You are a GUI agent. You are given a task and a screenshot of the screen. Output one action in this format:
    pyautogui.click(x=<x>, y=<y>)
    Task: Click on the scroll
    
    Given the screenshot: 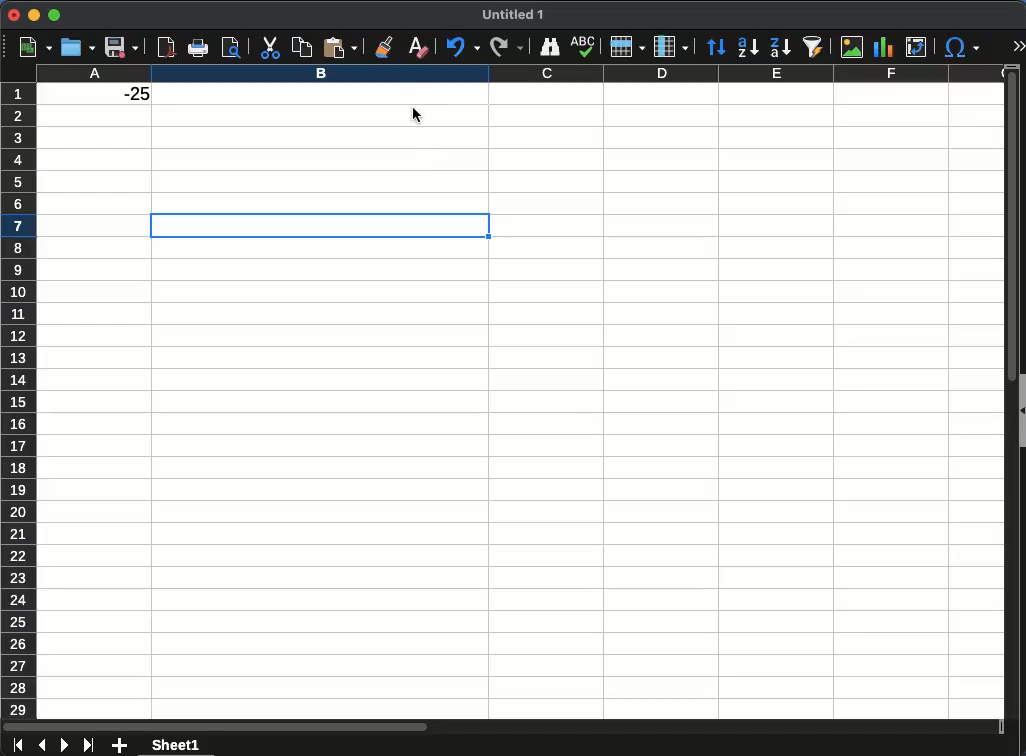 What is the action you would take?
    pyautogui.click(x=1005, y=397)
    